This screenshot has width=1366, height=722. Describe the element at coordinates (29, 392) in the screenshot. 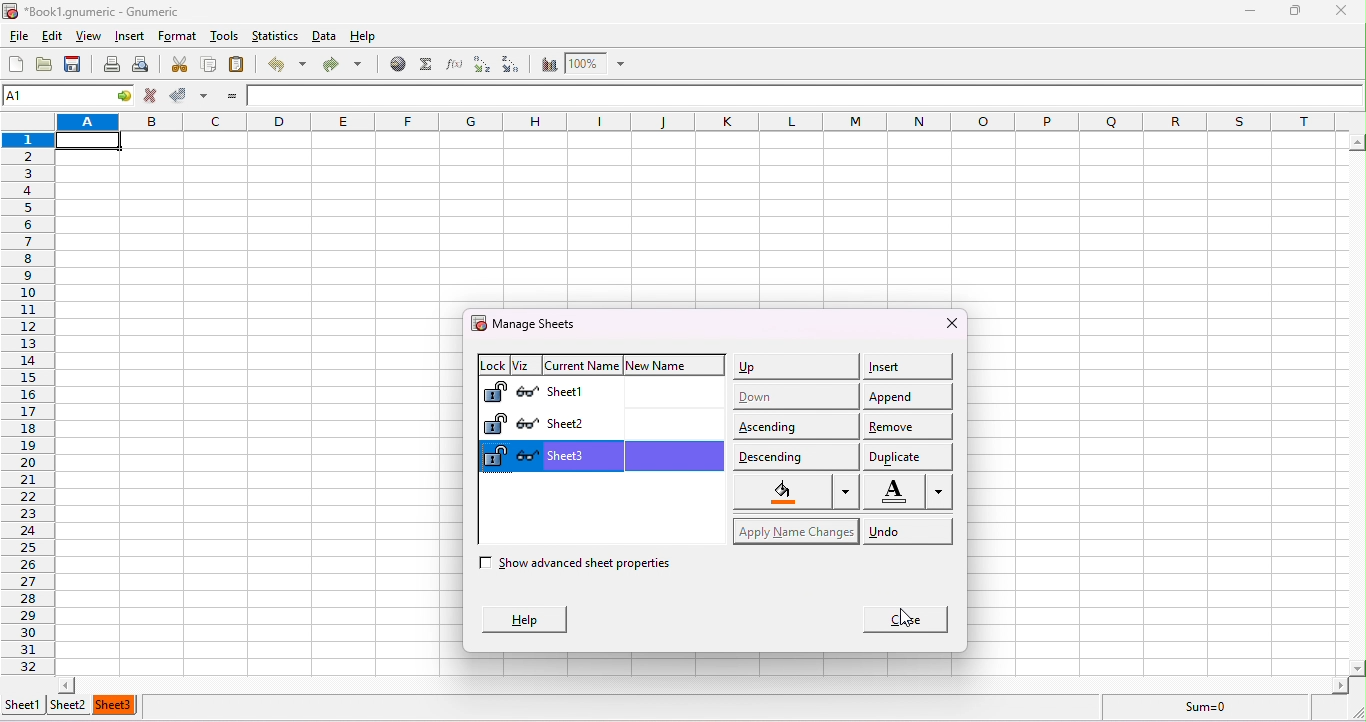

I see `rows` at that location.